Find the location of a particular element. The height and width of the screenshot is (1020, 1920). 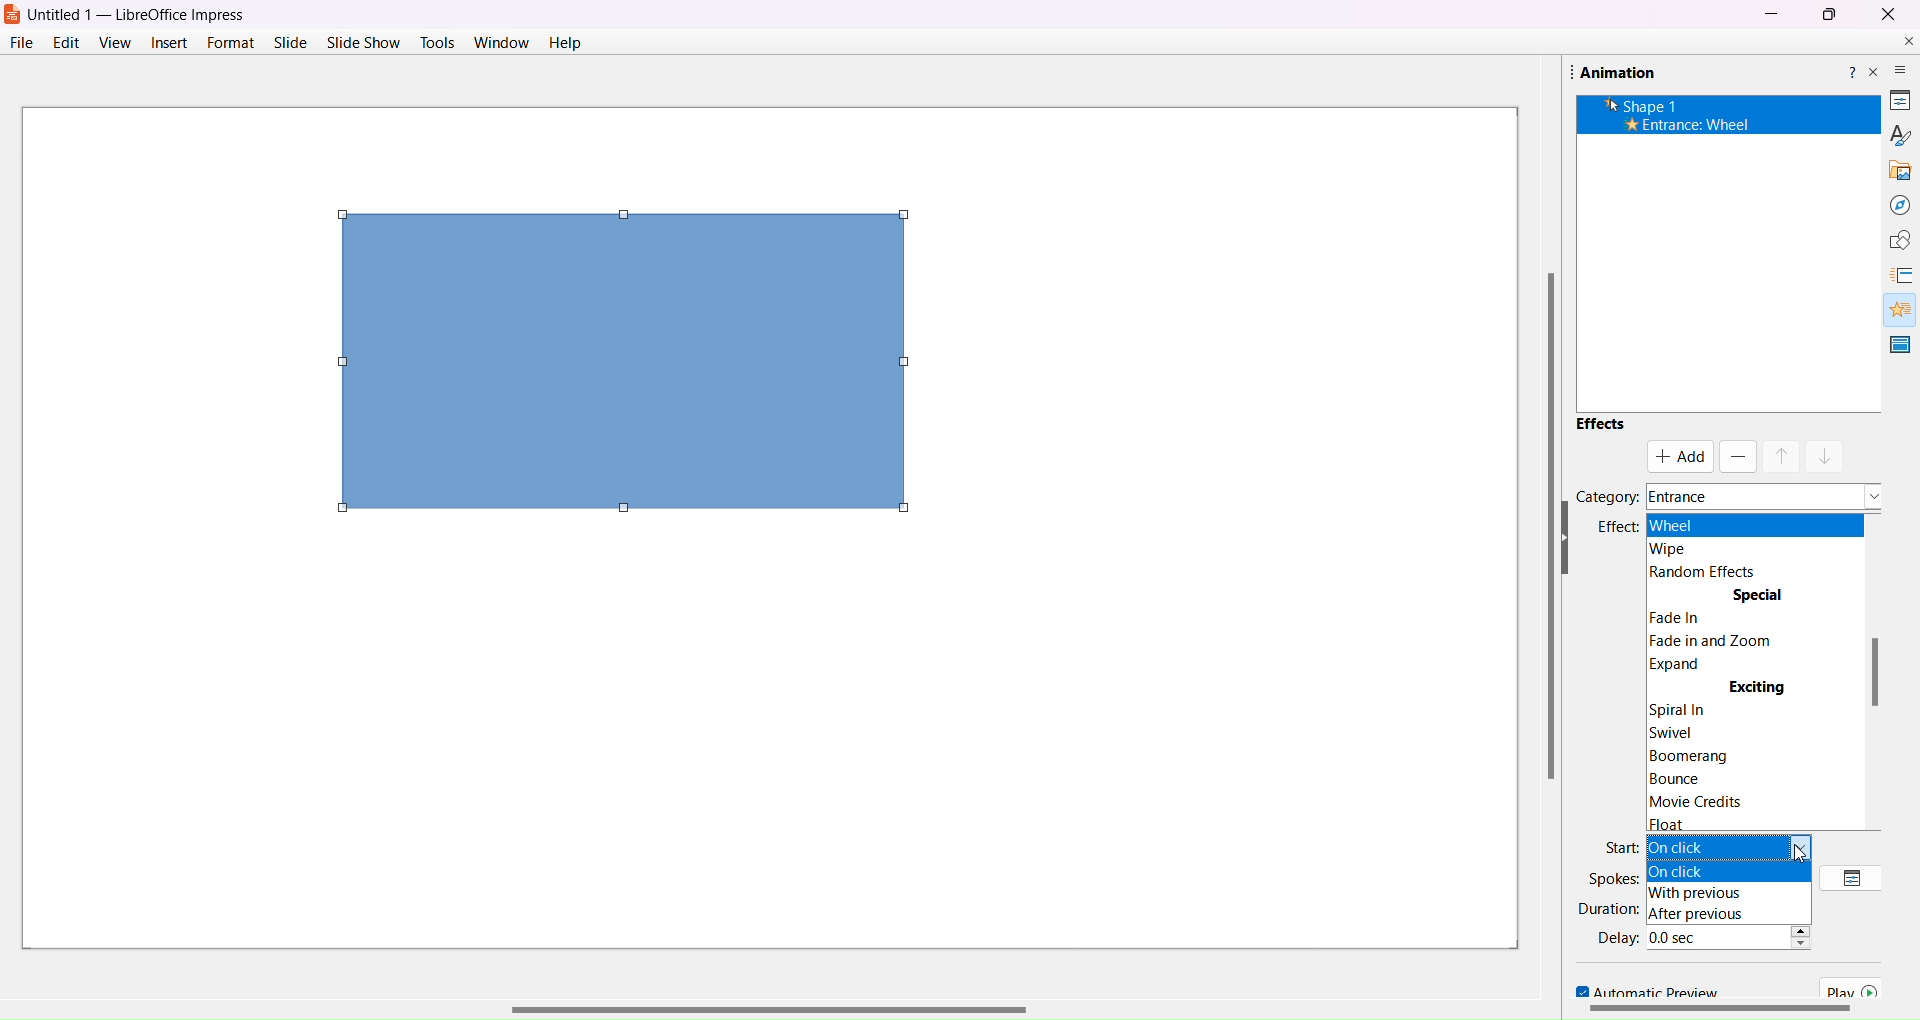

Types of start is located at coordinates (1739, 848).